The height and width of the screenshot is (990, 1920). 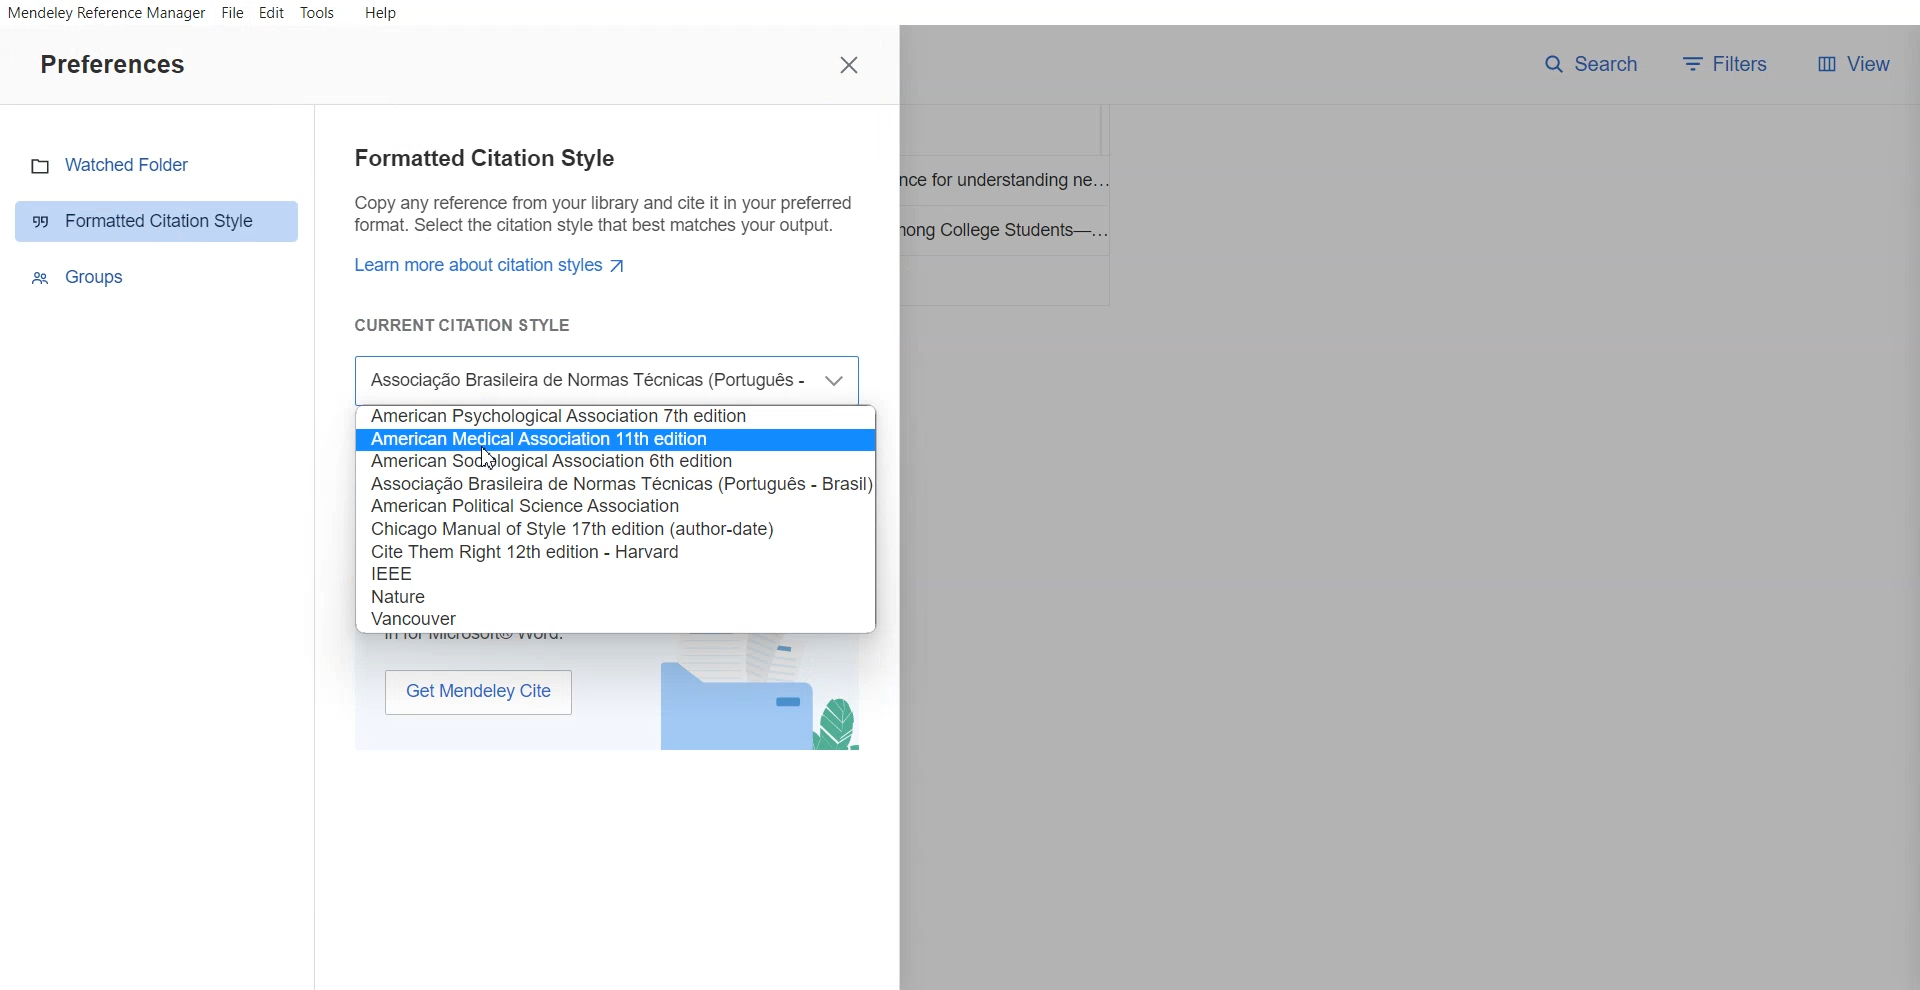 I want to click on Group, so click(x=159, y=276).